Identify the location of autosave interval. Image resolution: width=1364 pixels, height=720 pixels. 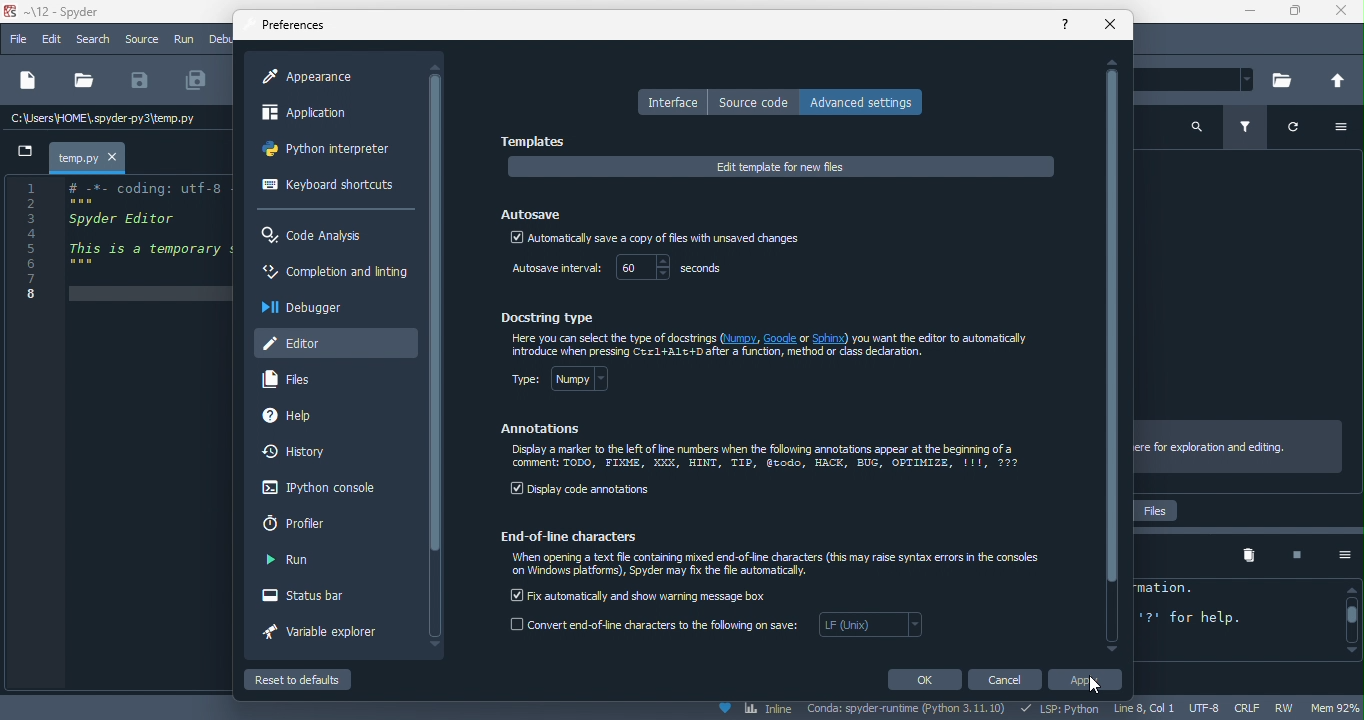
(553, 270).